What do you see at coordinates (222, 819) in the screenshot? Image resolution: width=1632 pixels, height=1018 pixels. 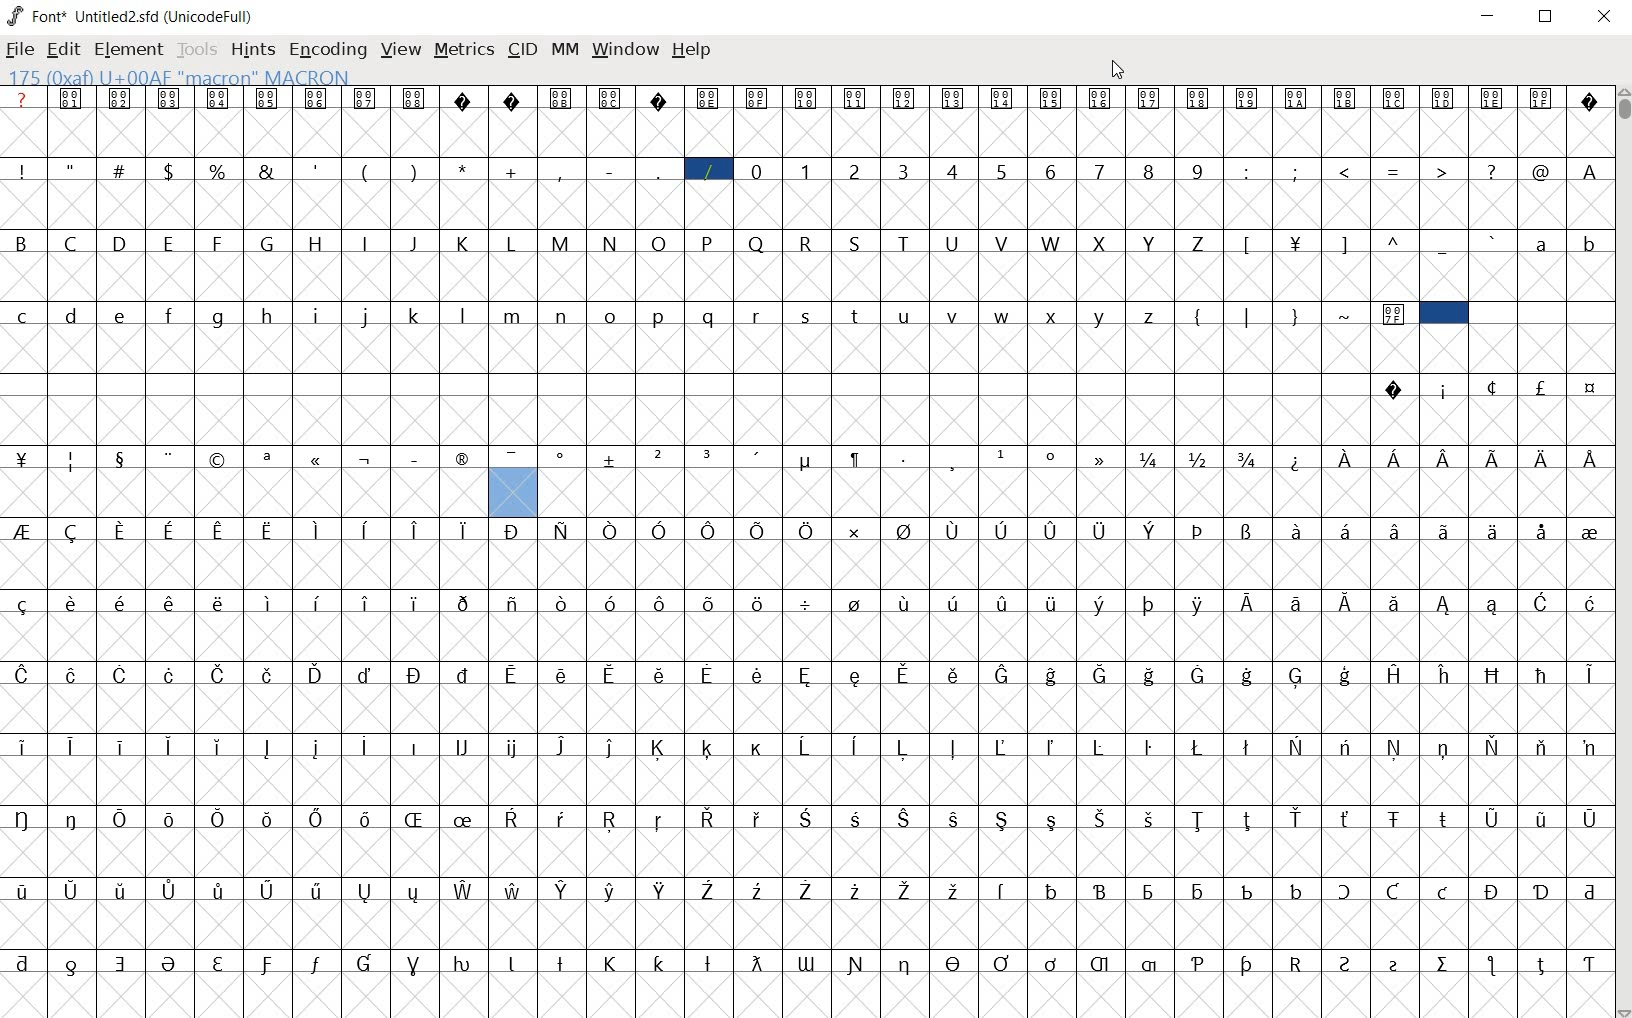 I see `Symbol` at bounding box center [222, 819].